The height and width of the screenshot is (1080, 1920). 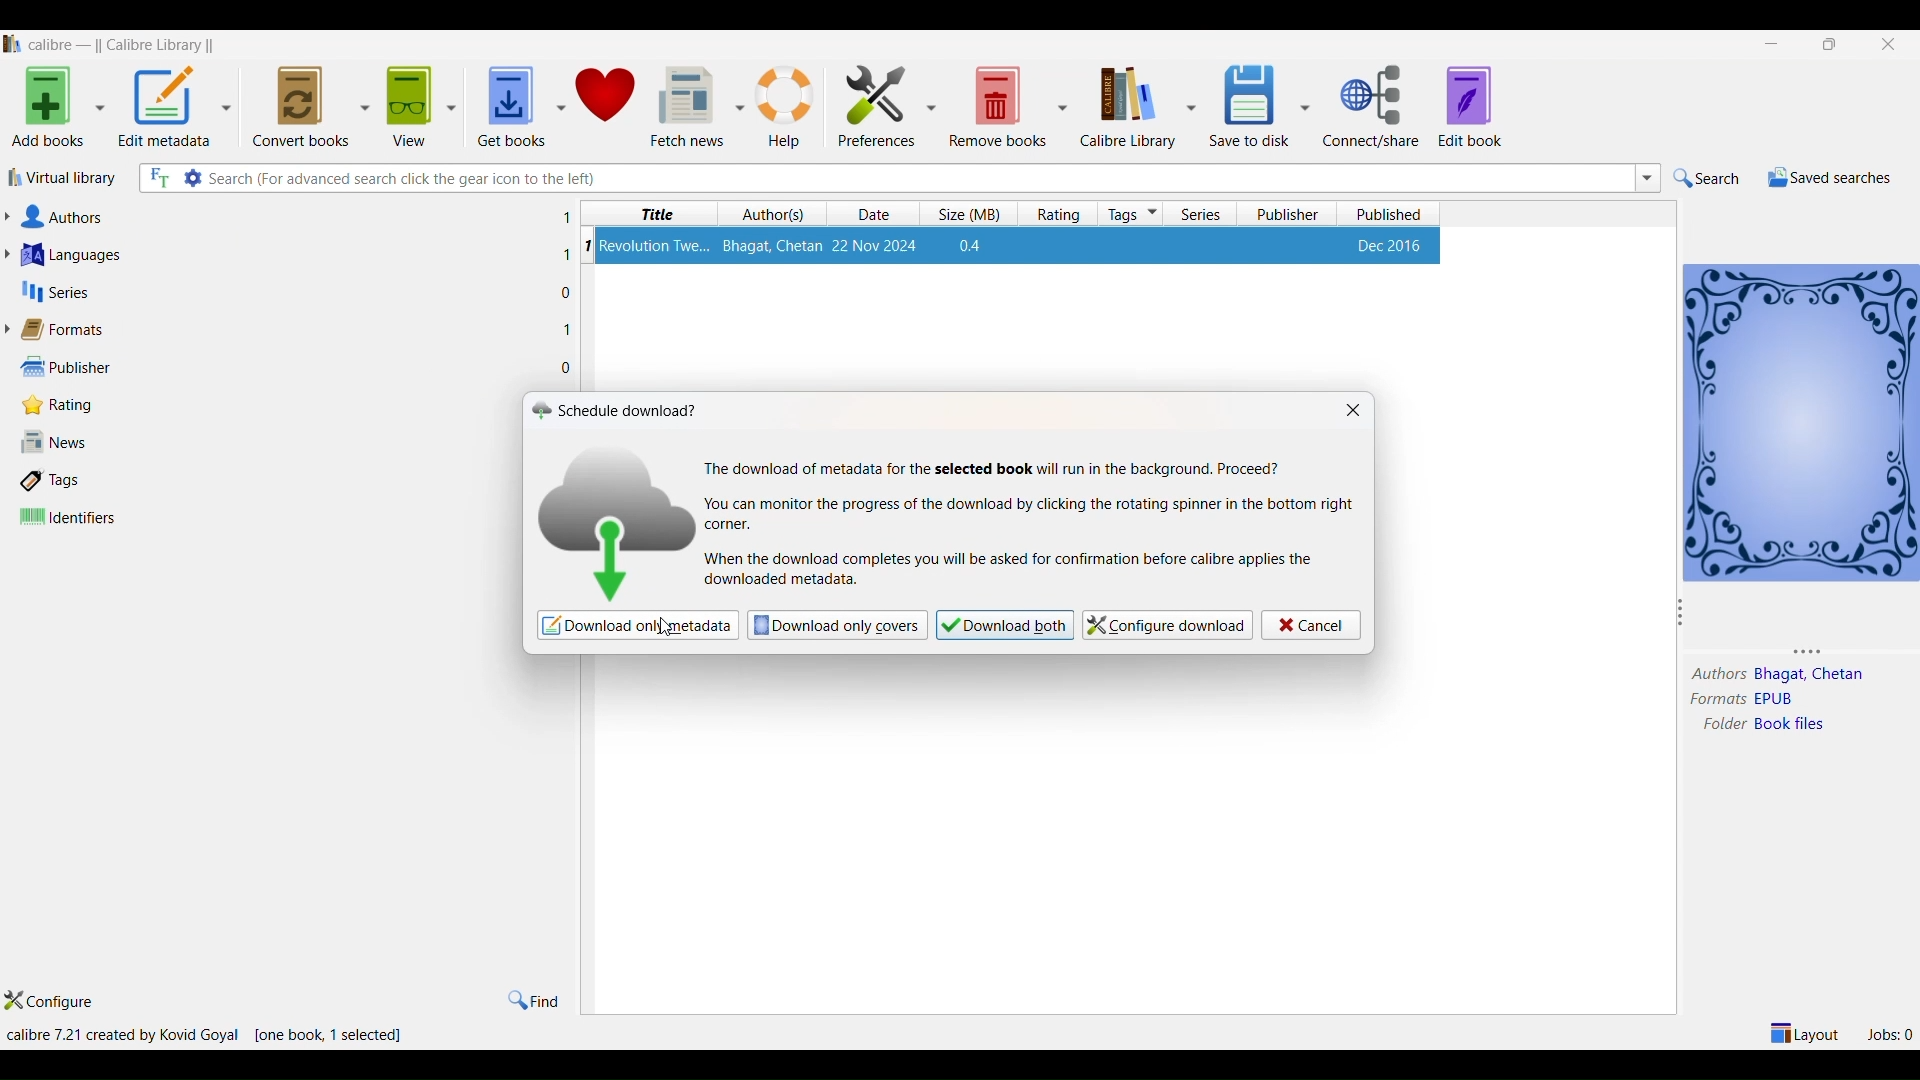 I want to click on layout, so click(x=1803, y=1029).